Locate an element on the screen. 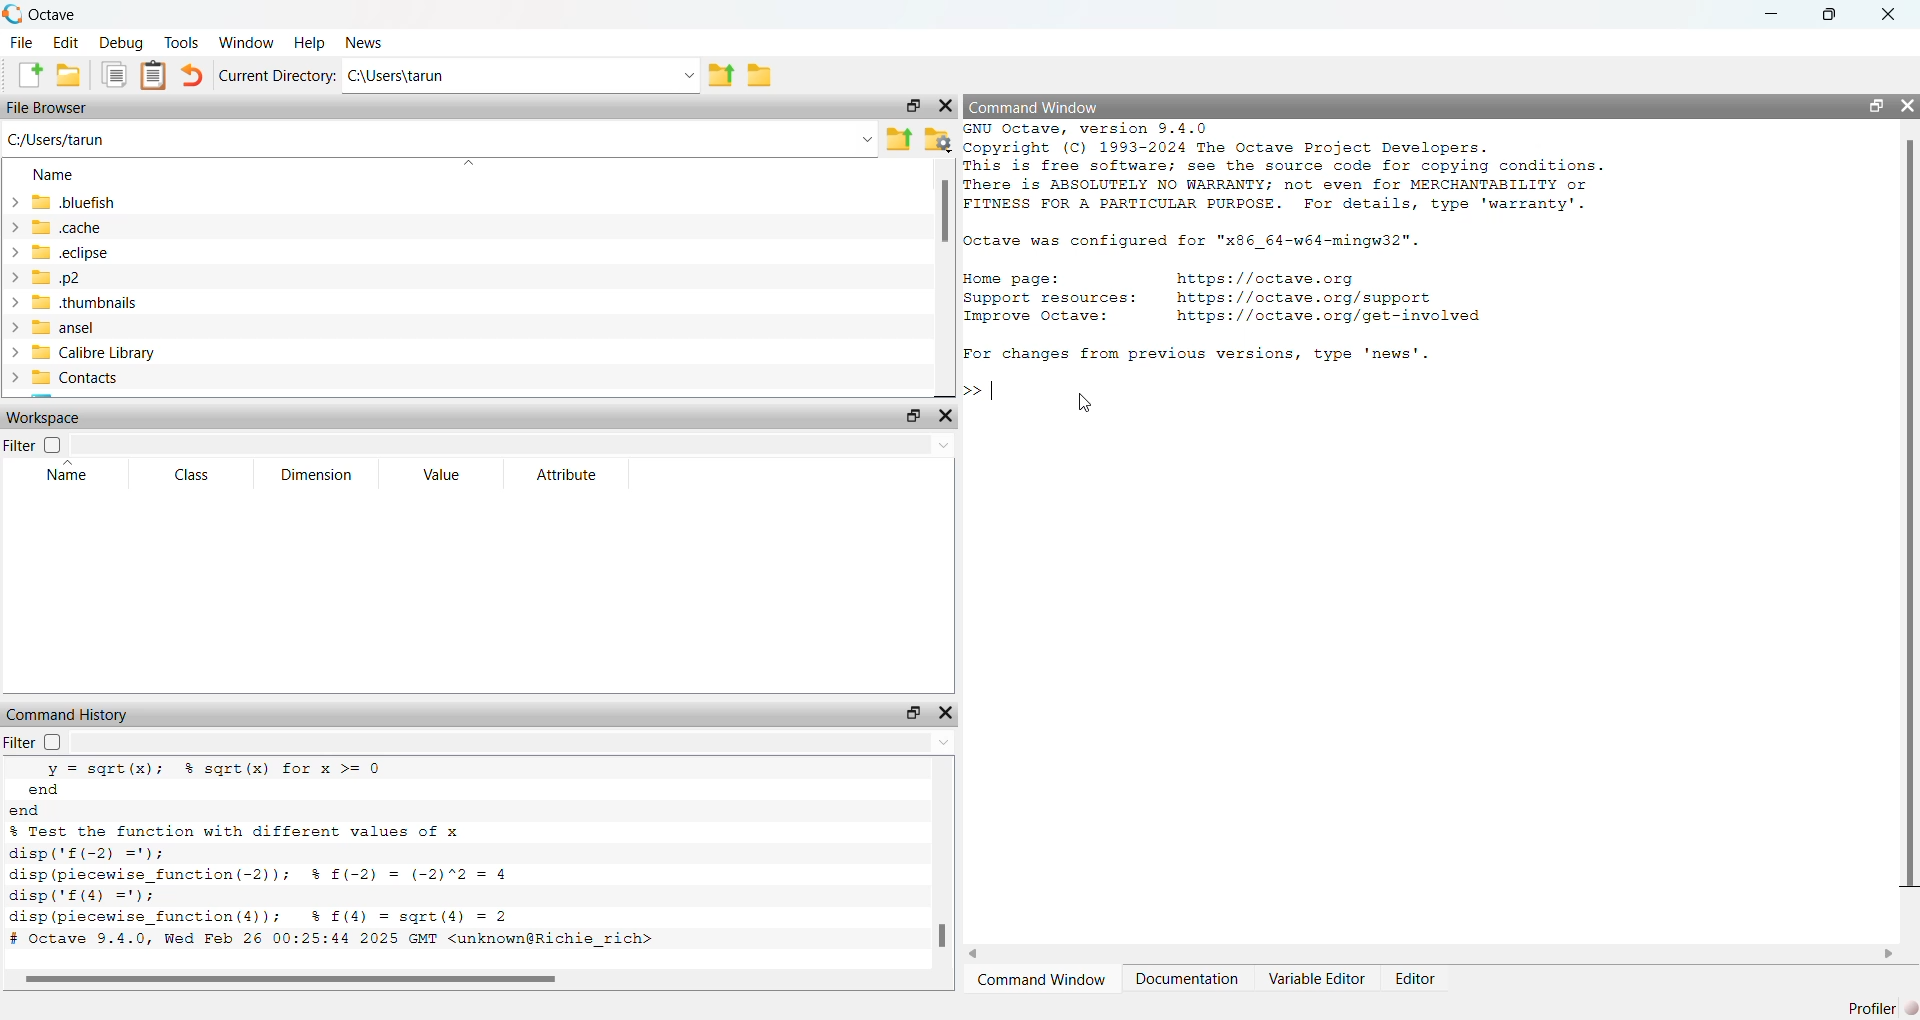  Editor is located at coordinates (1418, 977).